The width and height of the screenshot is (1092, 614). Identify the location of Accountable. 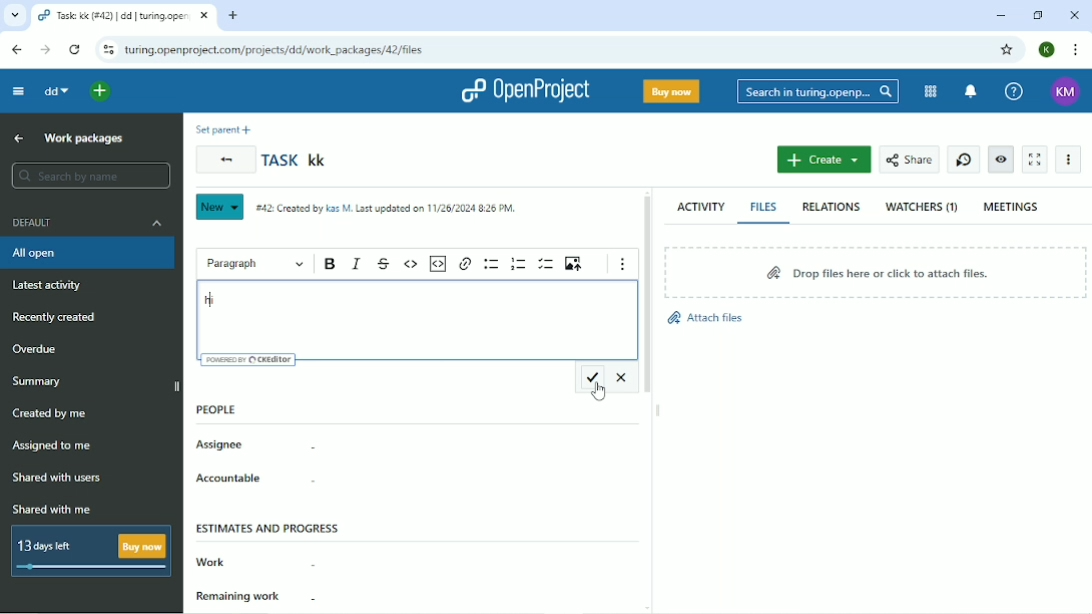
(250, 480).